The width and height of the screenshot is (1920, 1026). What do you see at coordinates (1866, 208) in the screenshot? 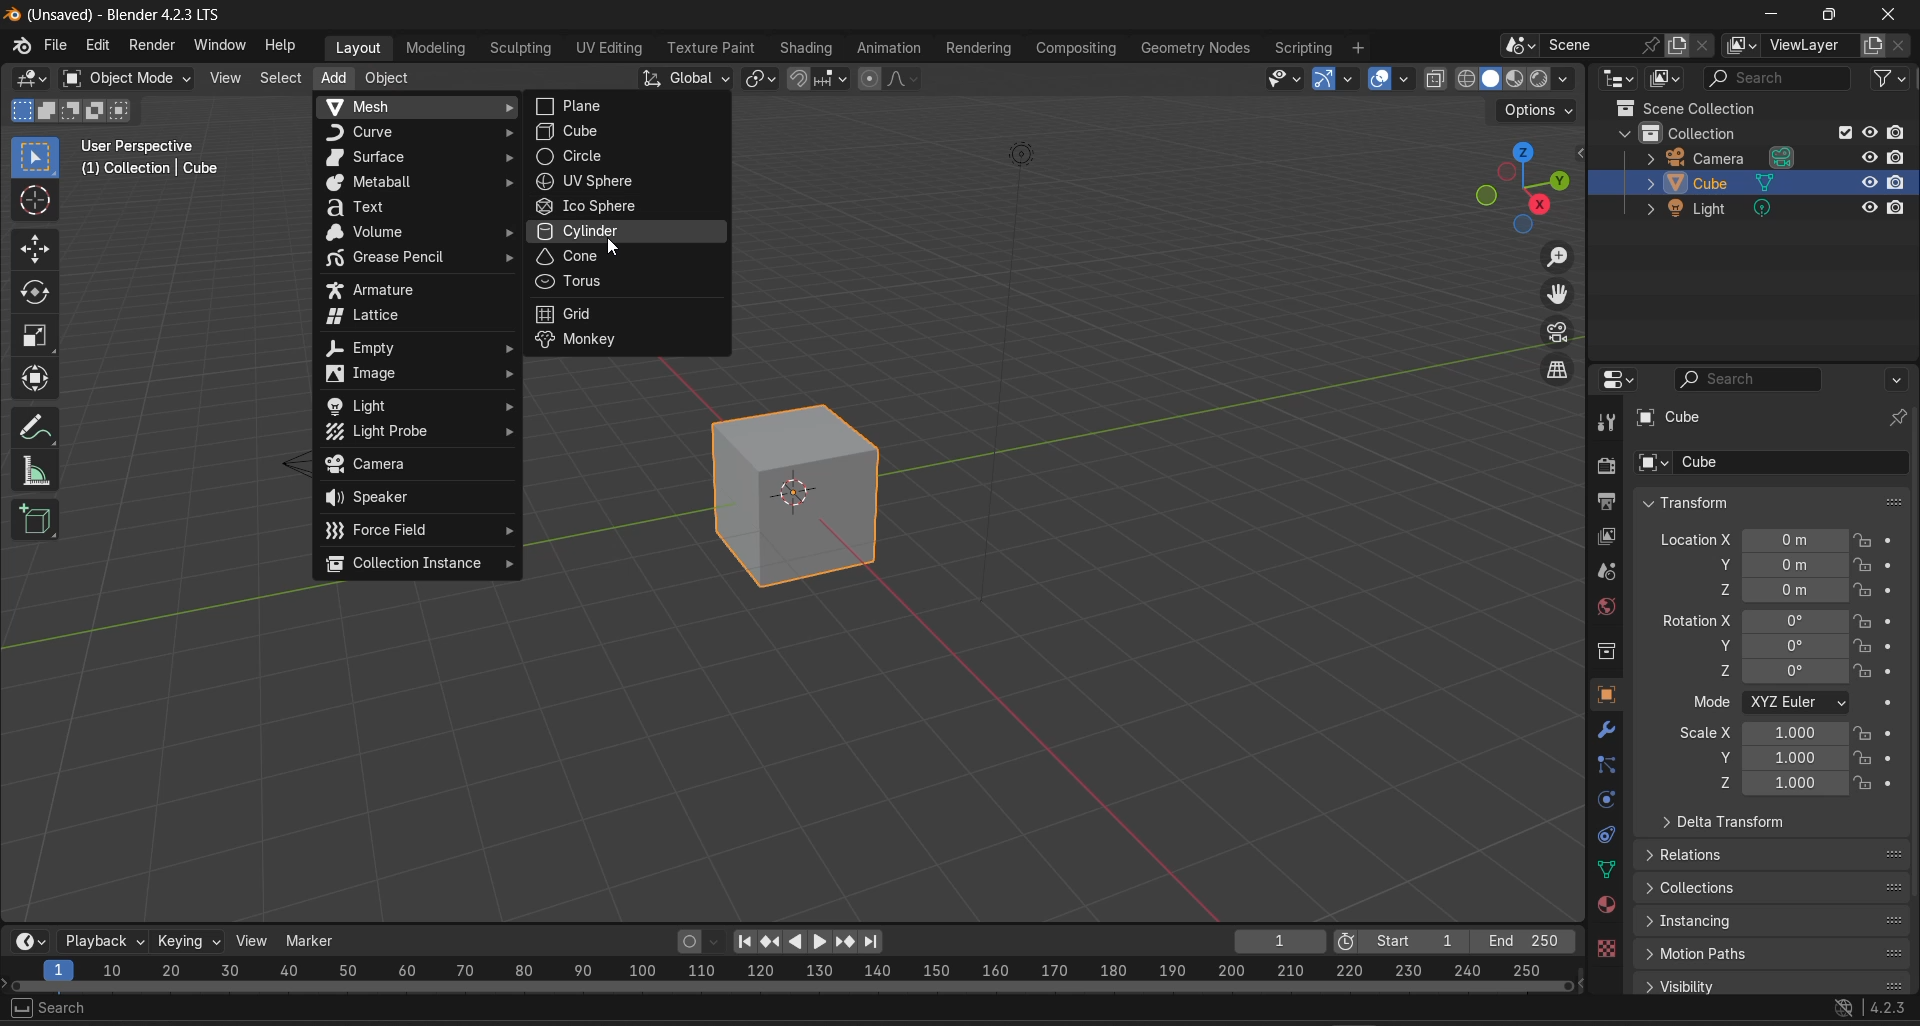
I see `hide in view port` at bounding box center [1866, 208].